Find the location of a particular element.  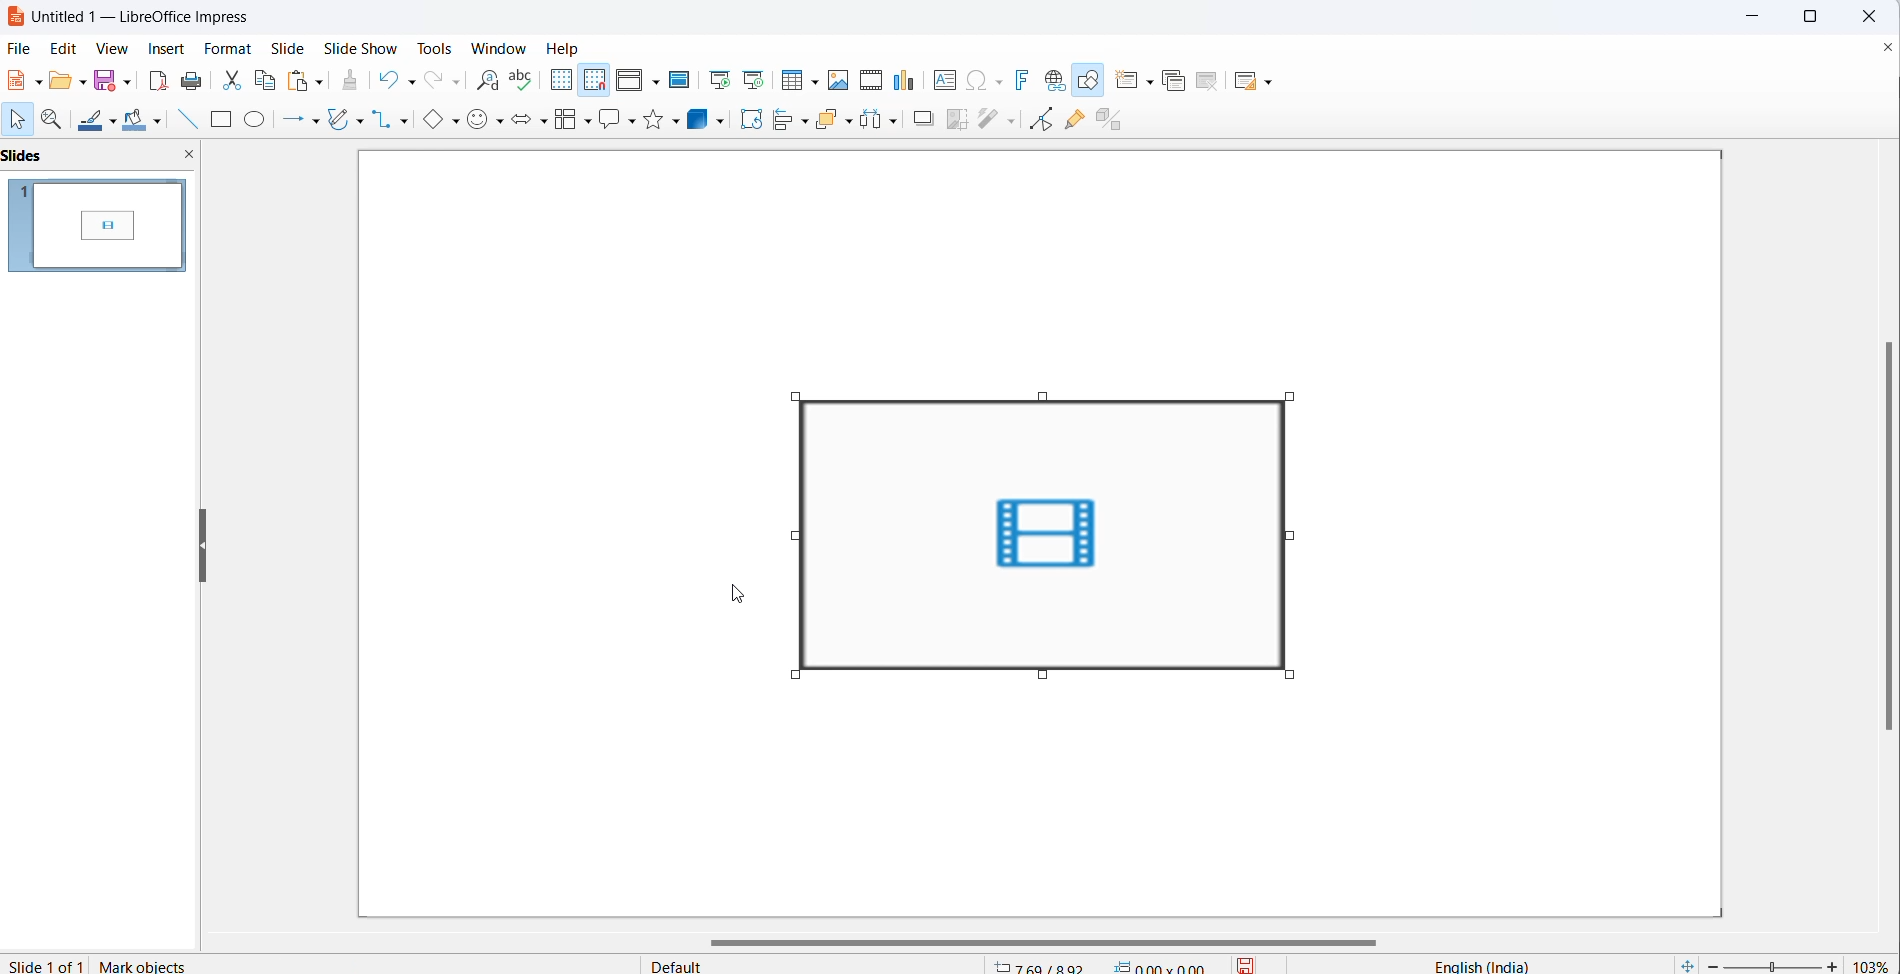

arrange is located at coordinates (827, 120).